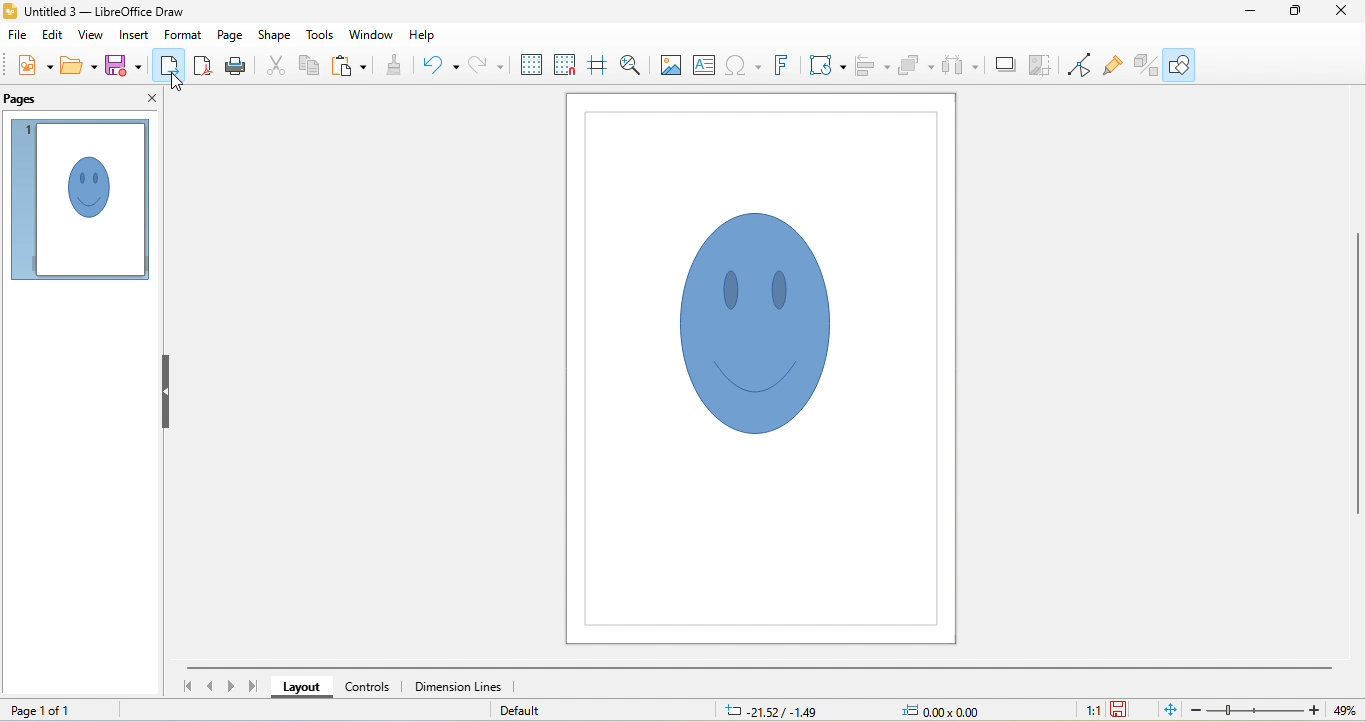  Describe the element at coordinates (373, 35) in the screenshot. I see `window` at that location.